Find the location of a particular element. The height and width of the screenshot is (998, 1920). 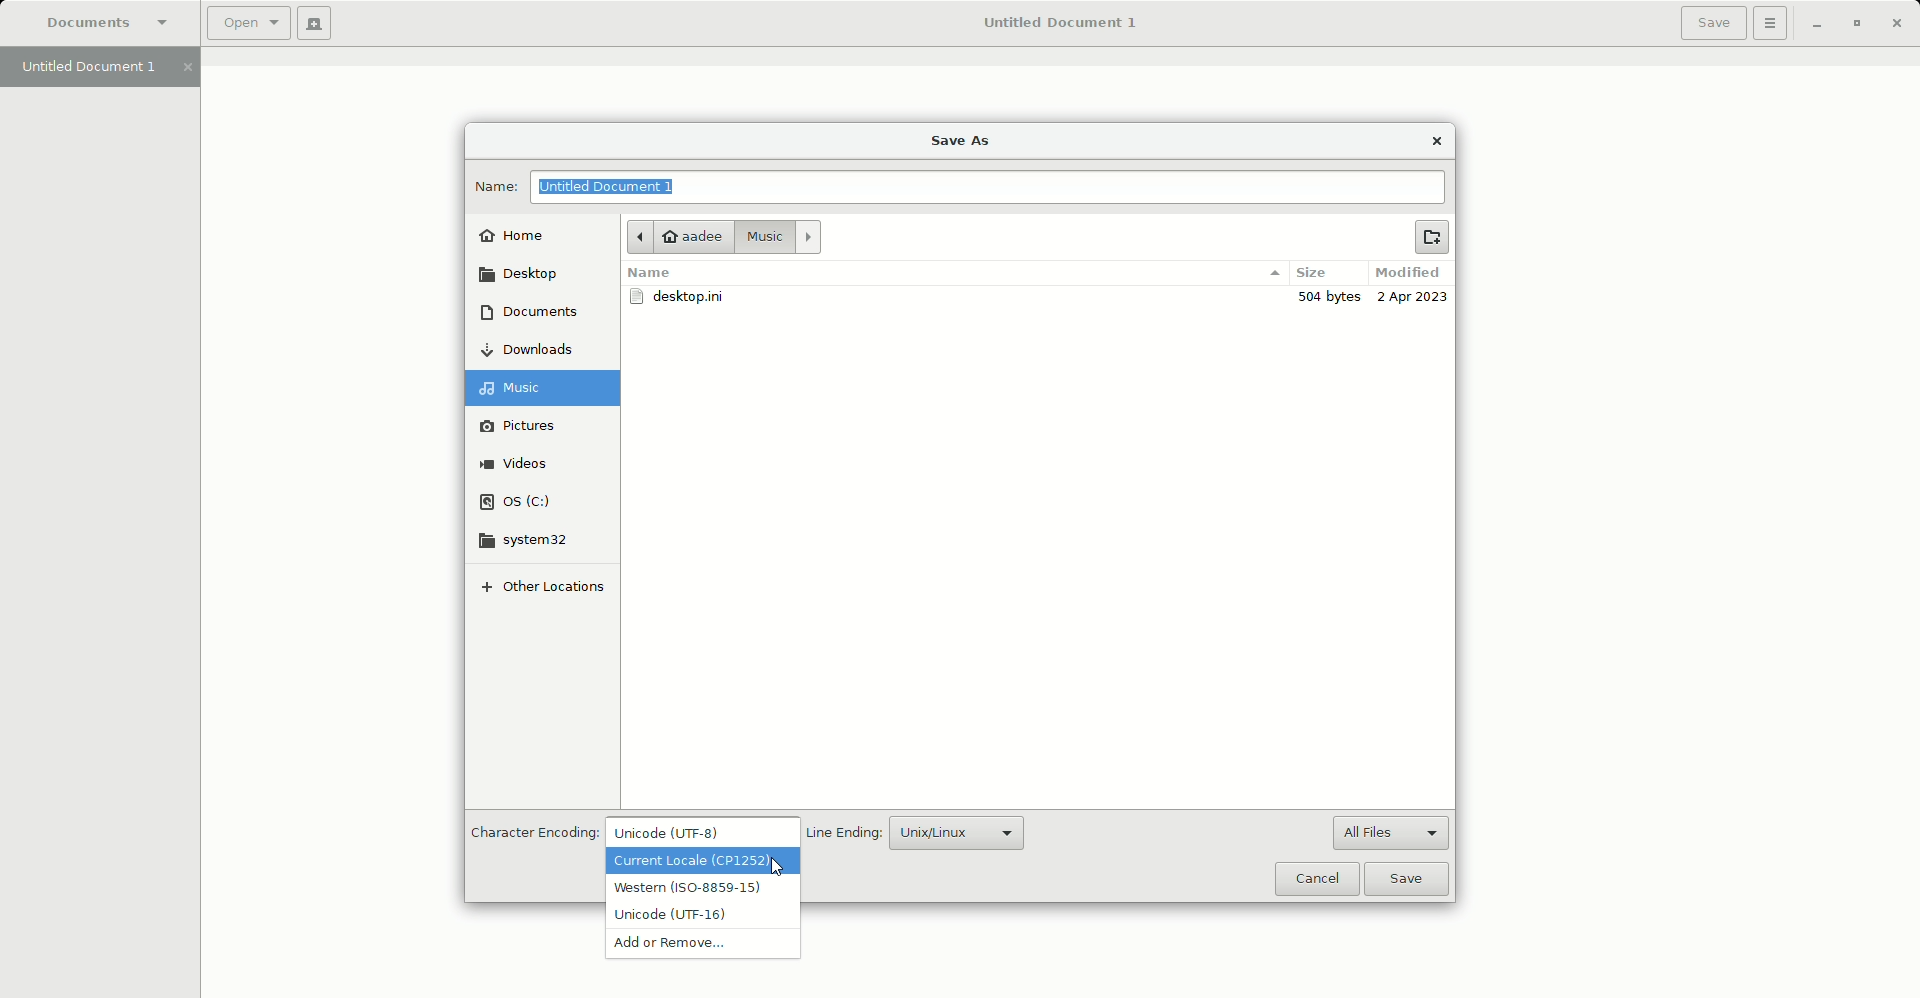

desktop.ini is located at coordinates (681, 298).